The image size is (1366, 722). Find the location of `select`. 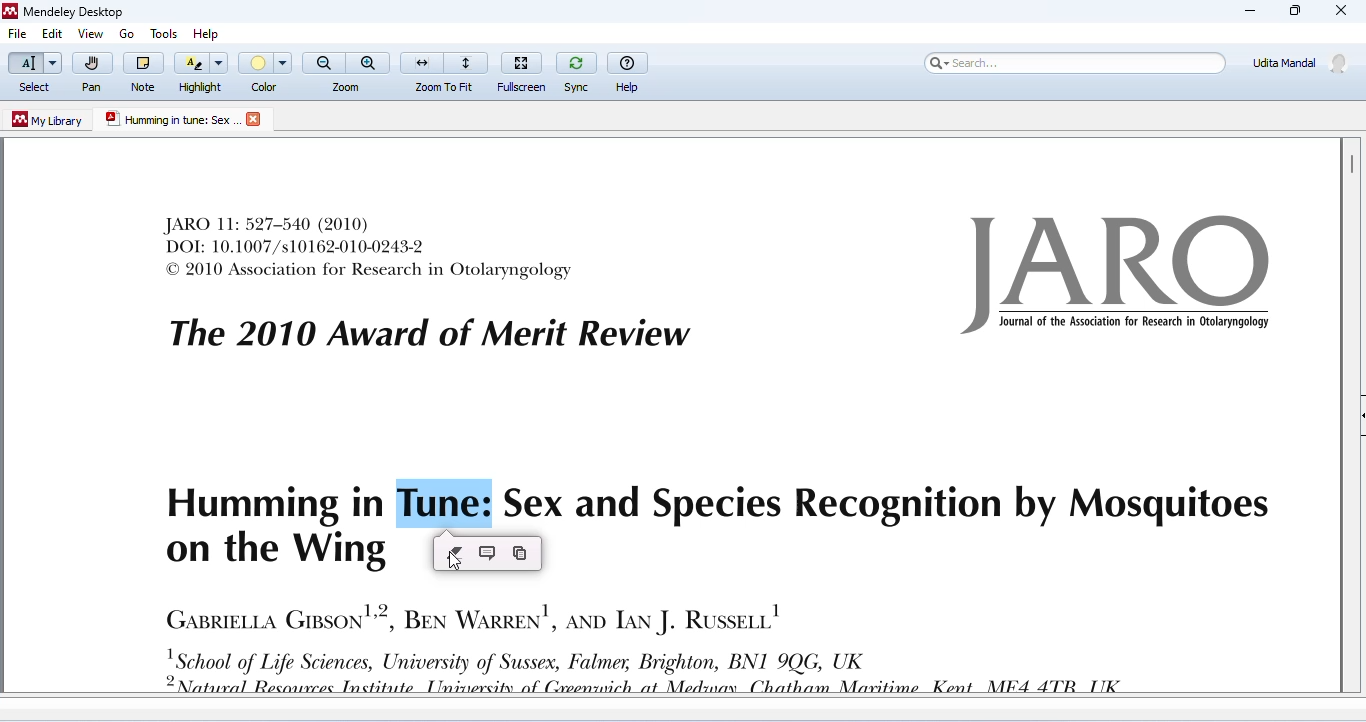

select is located at coordinates (33, 73).